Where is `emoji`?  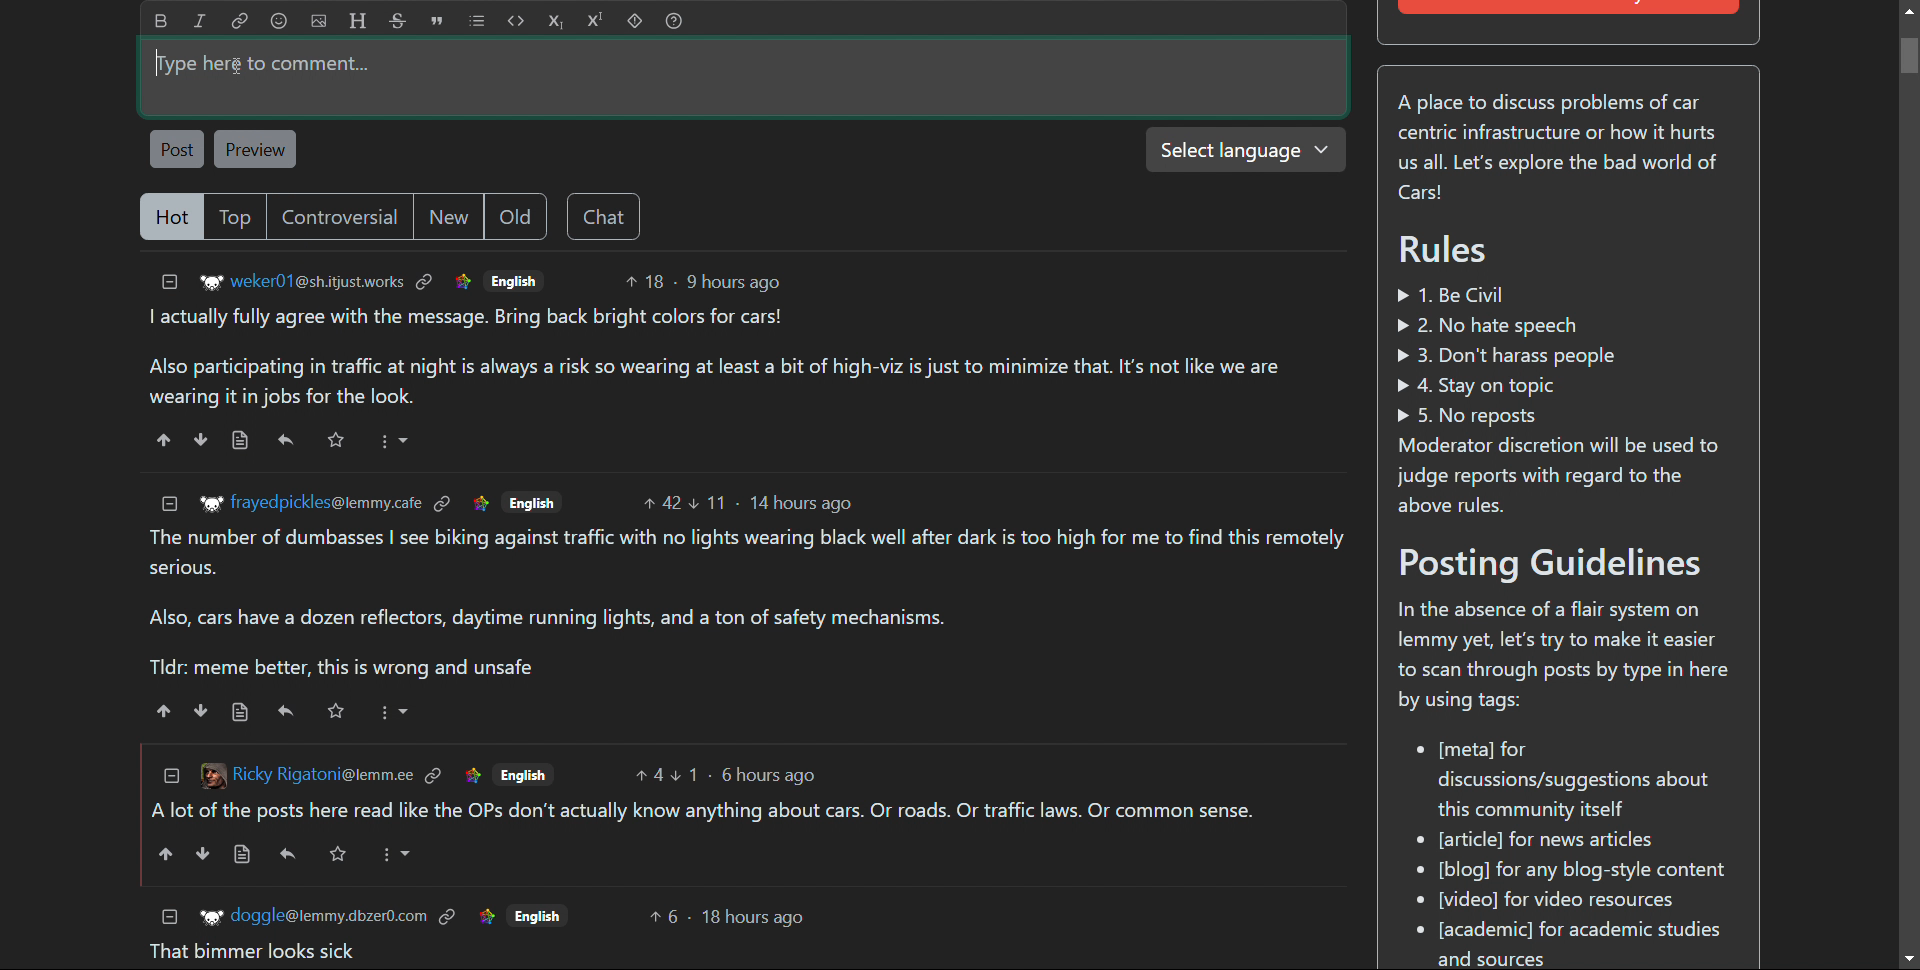
emoji is located at coordinates (279, 21).